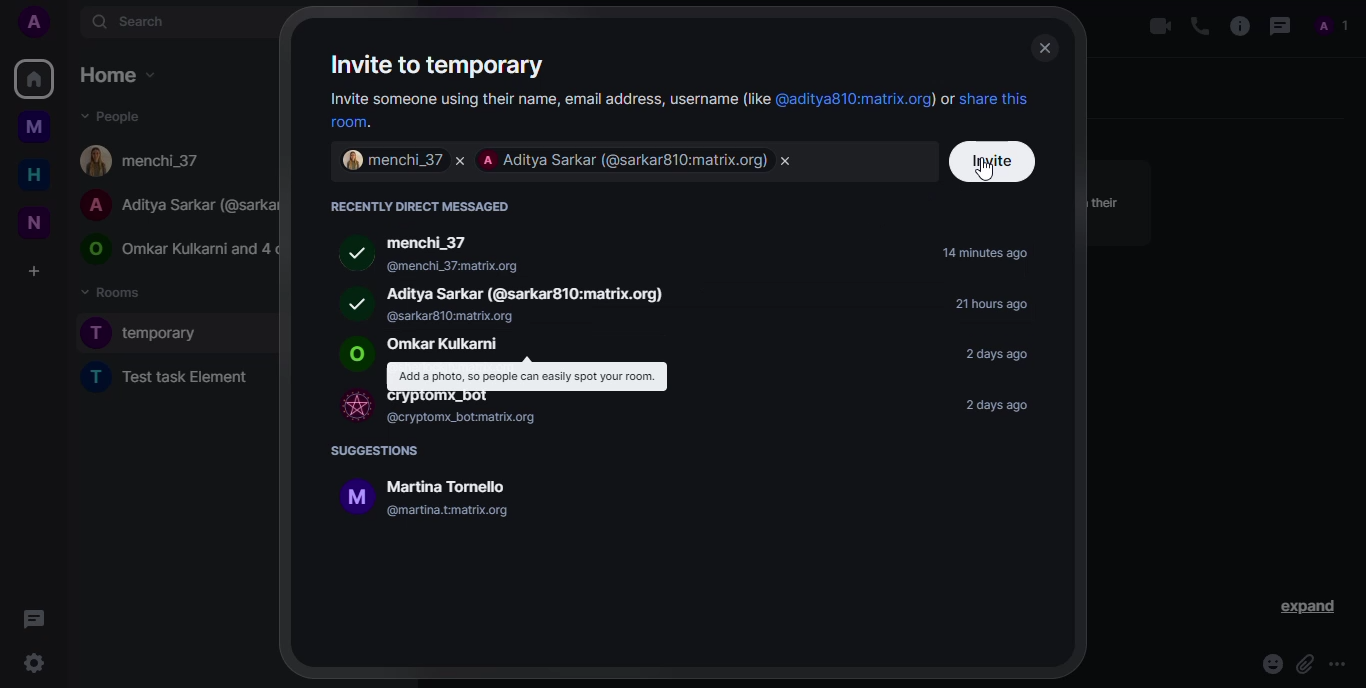 This screenshot has height=688, width=1366. Describe the element at coordinates (1329, 25) in the screenshot. I see `profile` at that location.